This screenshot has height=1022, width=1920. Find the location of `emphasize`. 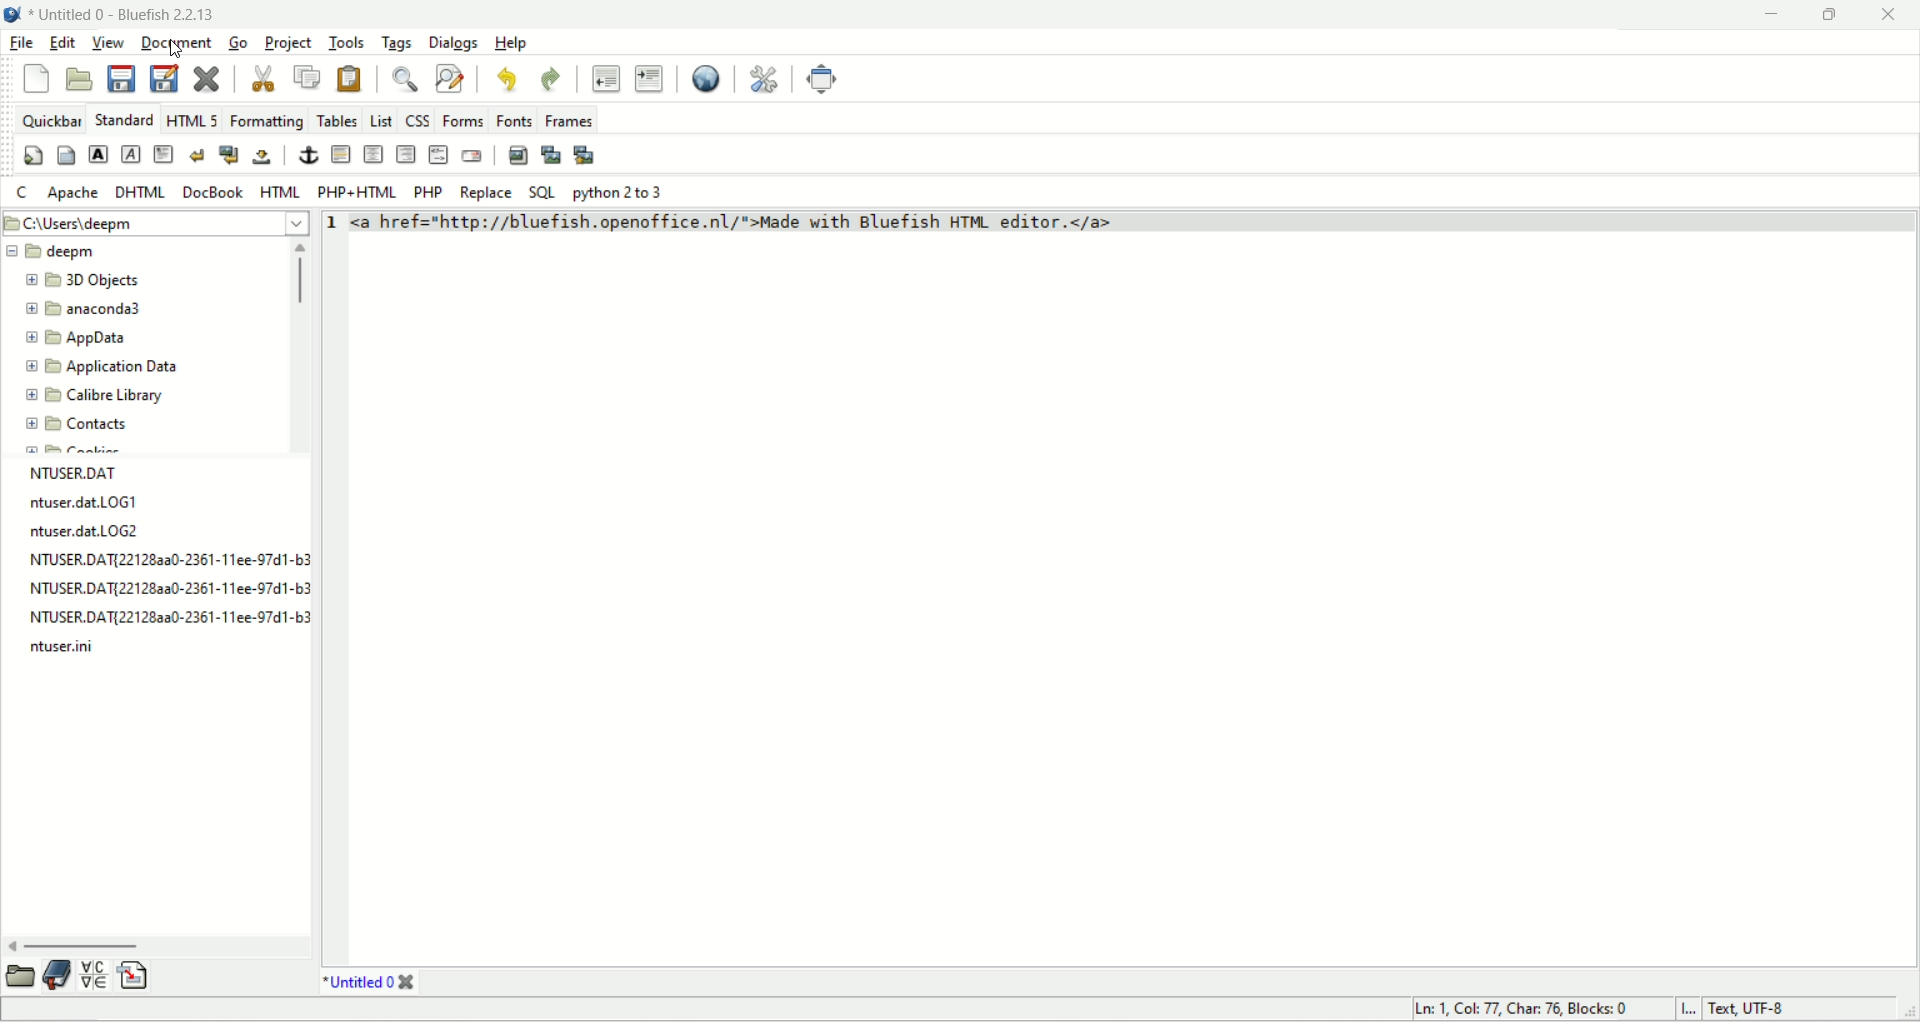

emphasize is located at coordinates (134, 158).